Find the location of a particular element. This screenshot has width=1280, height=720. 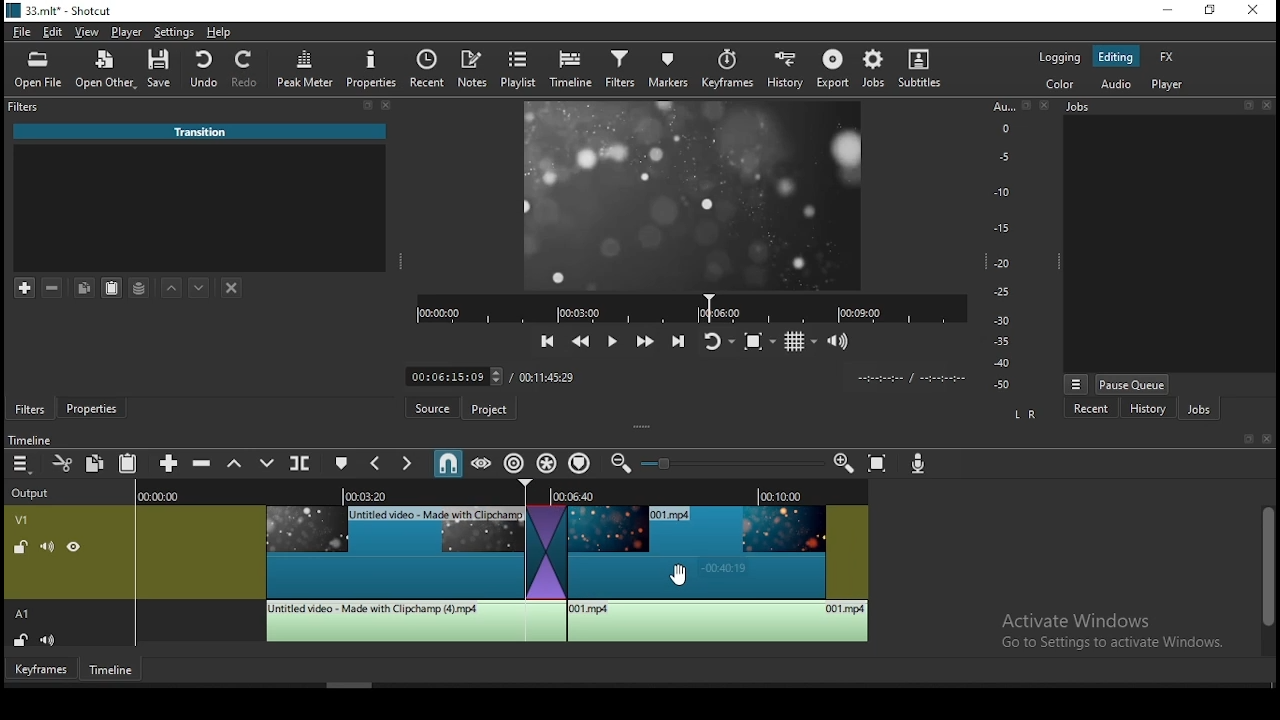

ripple all tracks is located at coordinates (547, 463).